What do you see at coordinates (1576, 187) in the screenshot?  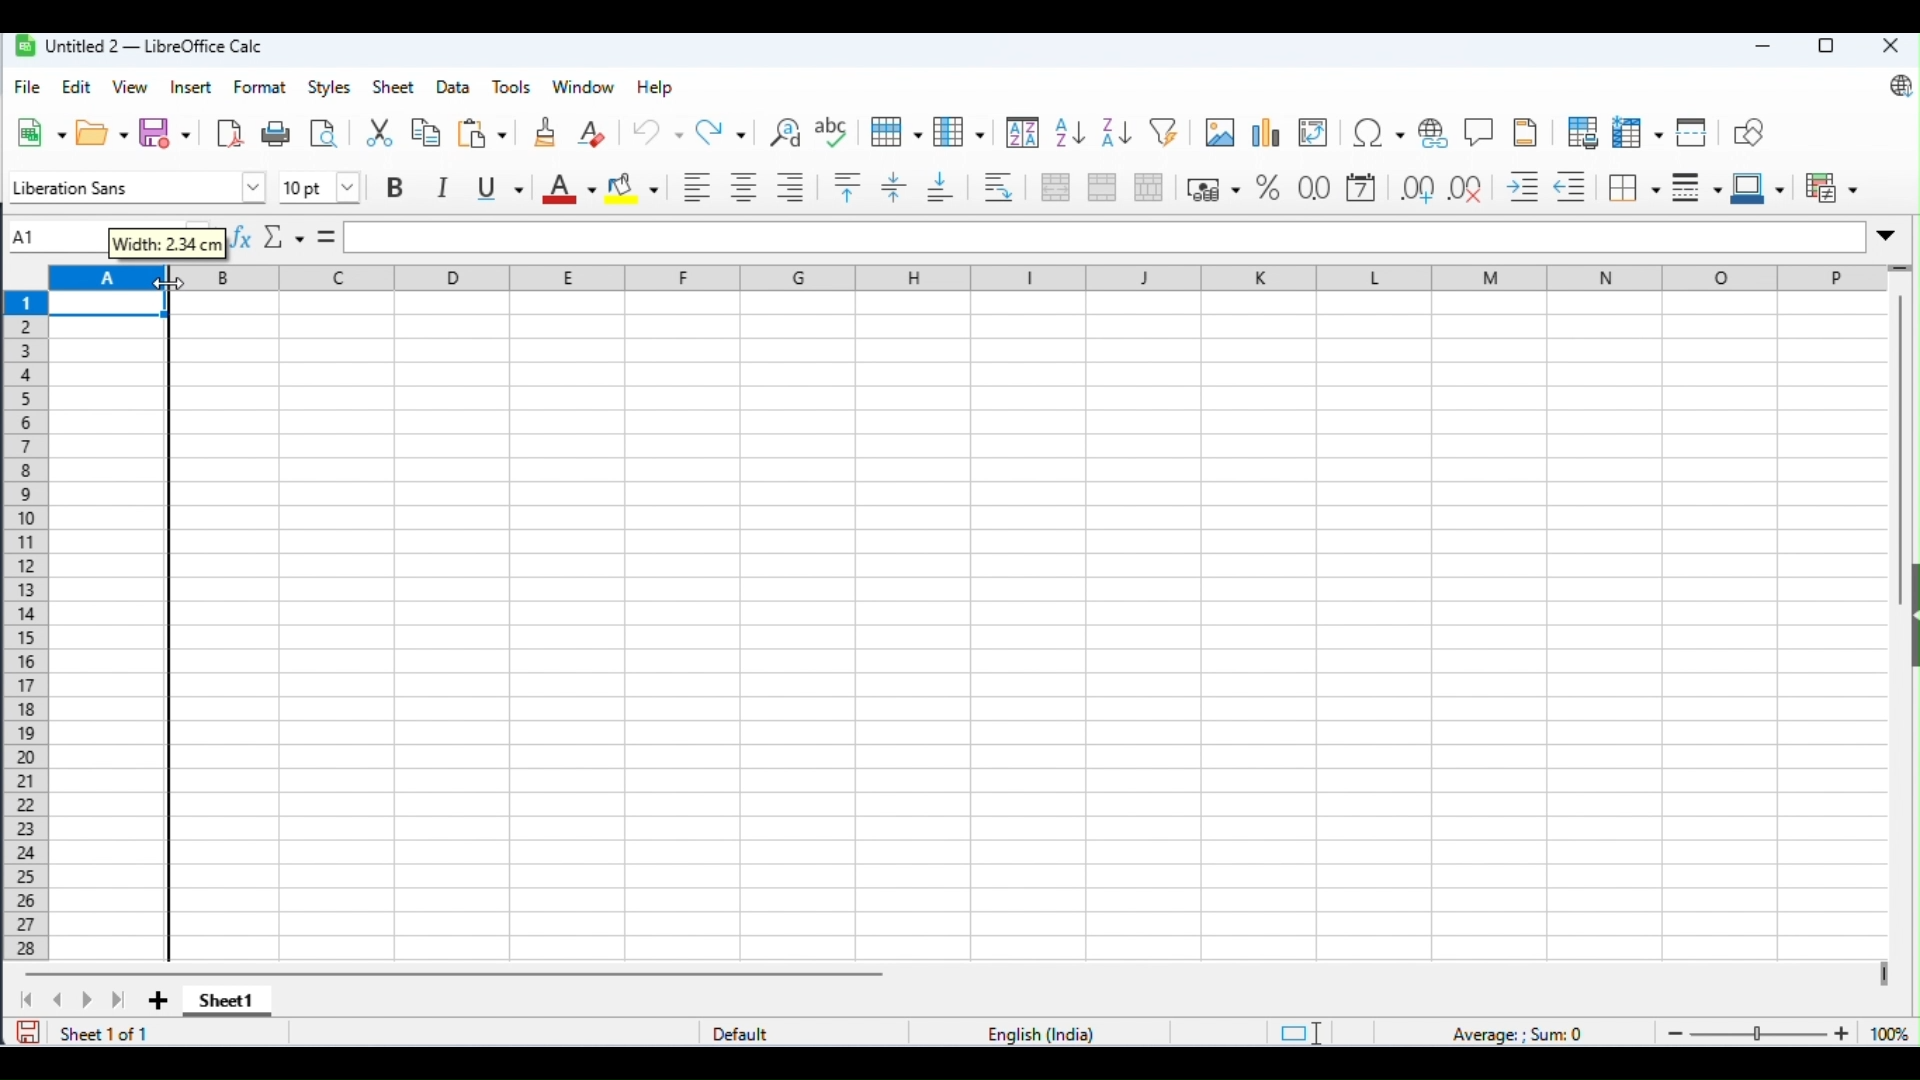 I see `decrease indent` at bounding box center [1576, 187].